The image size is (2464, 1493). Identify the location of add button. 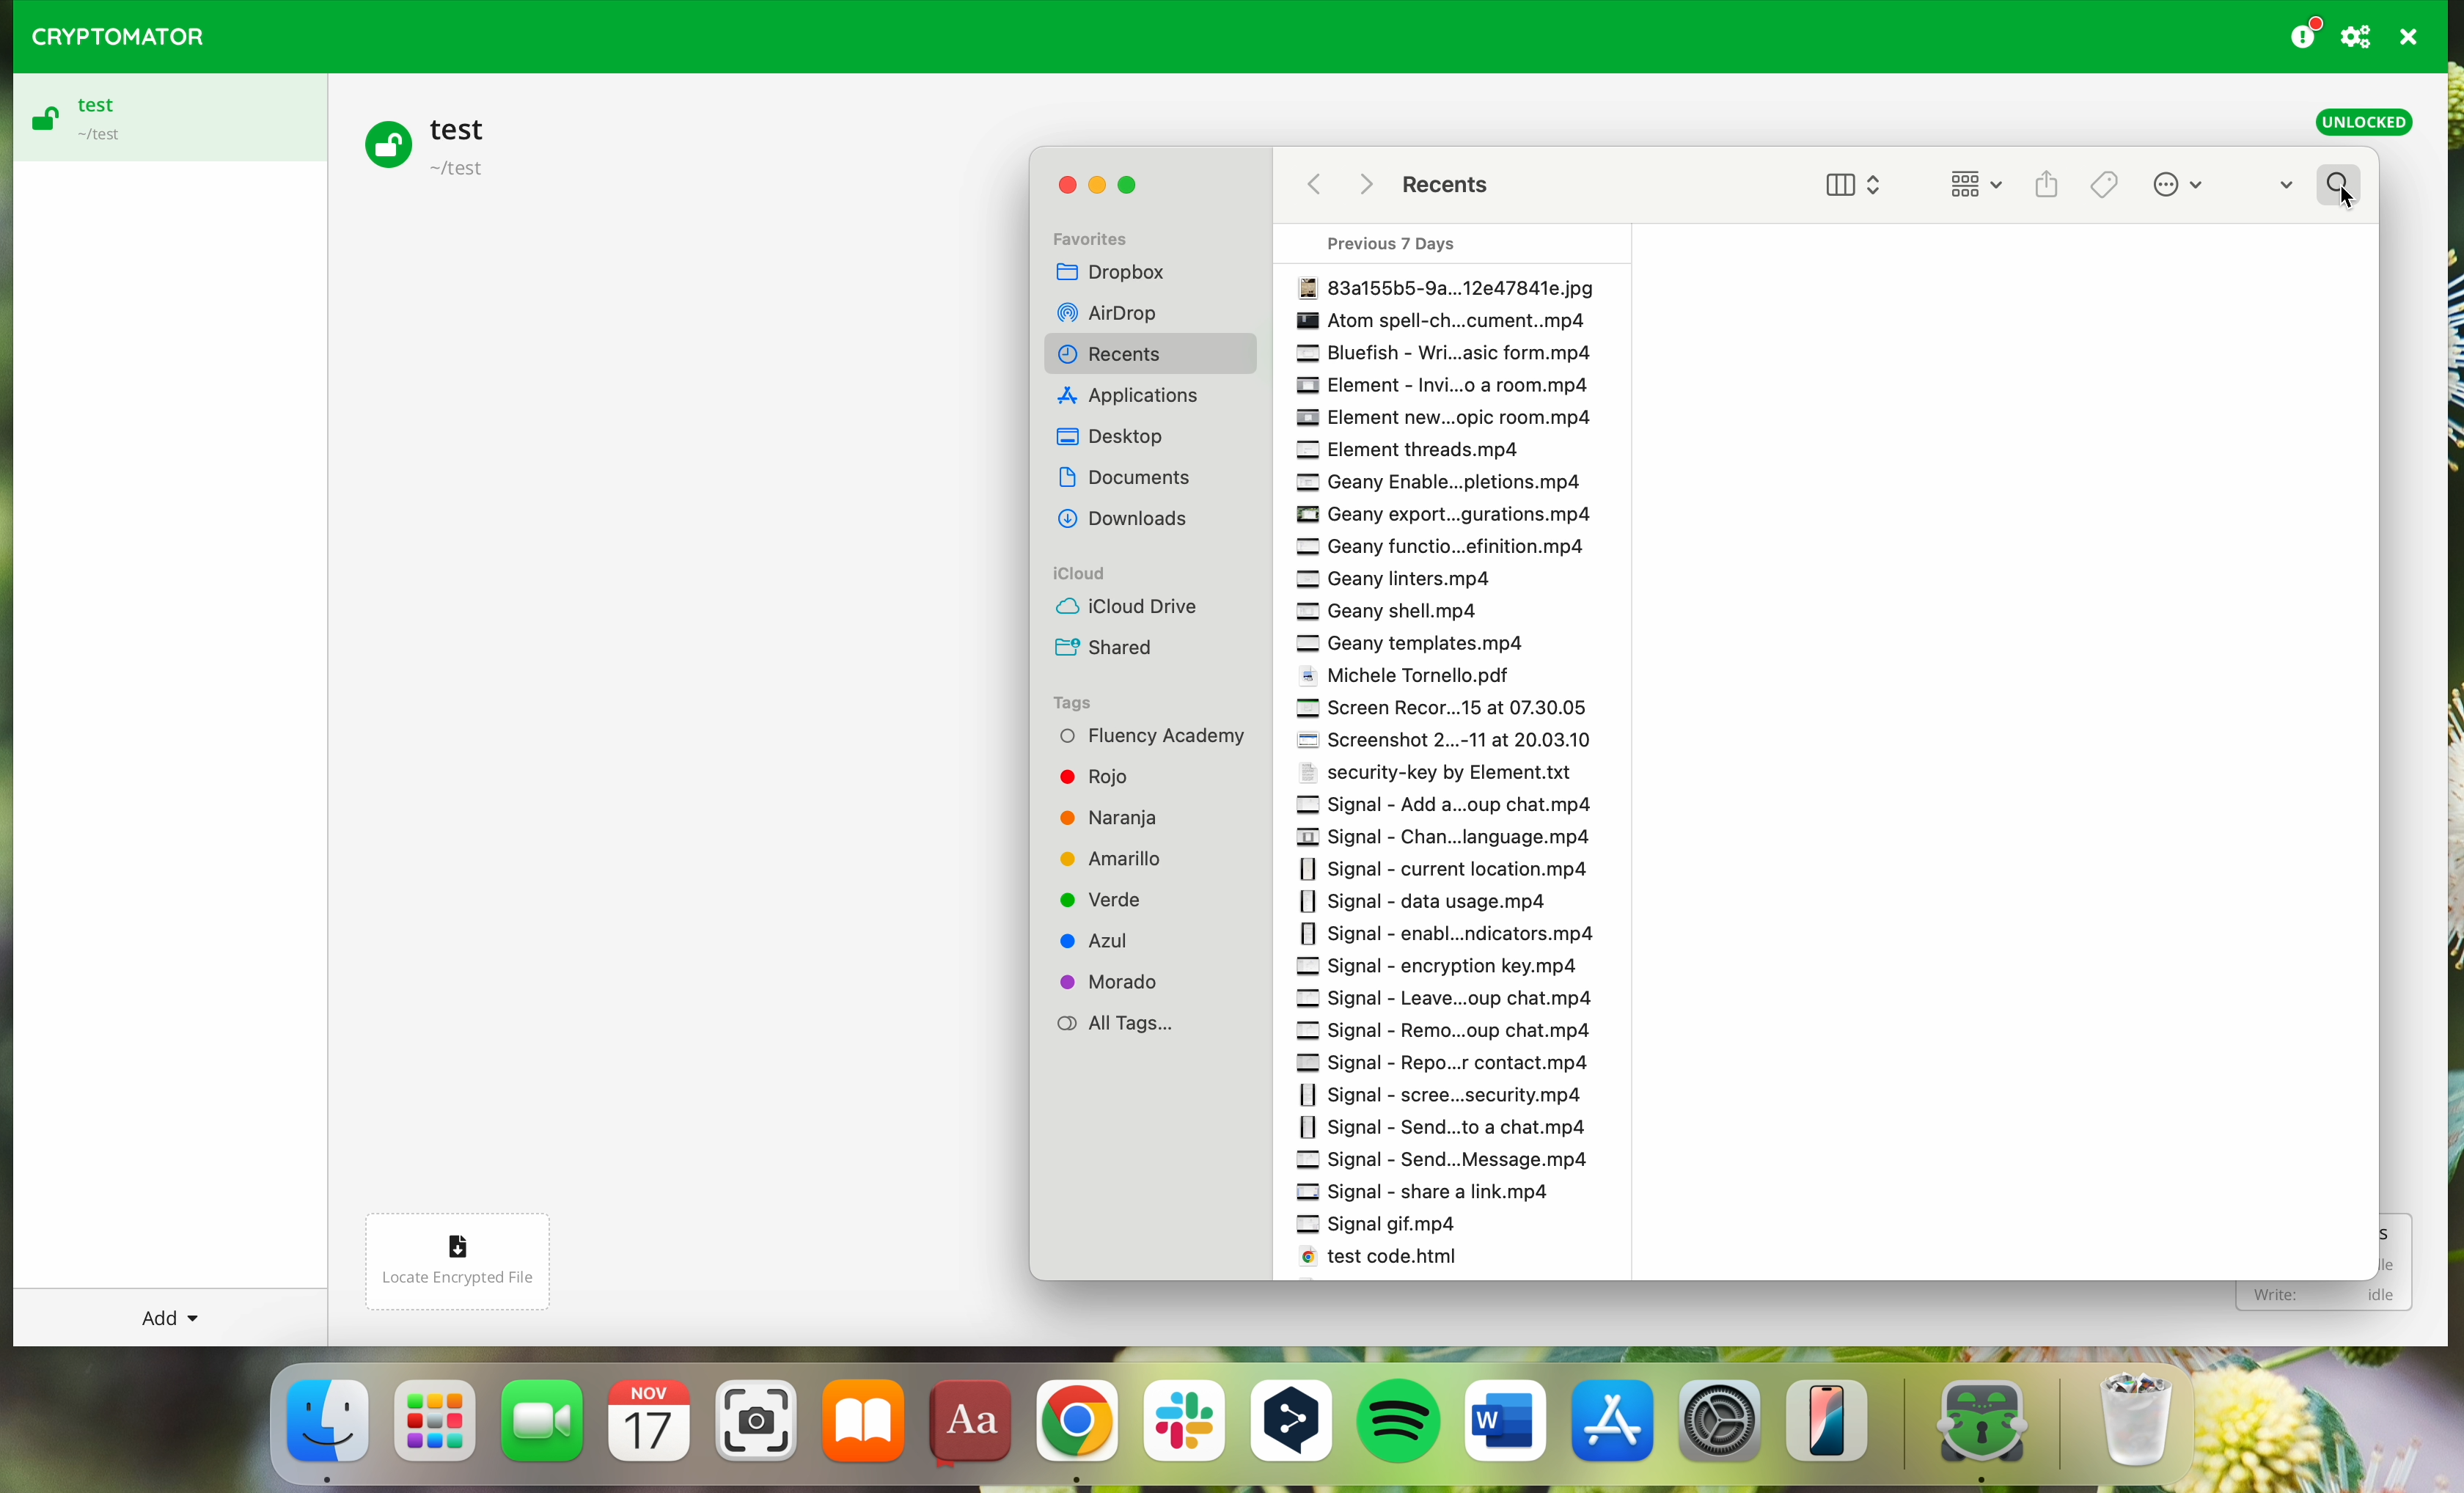
(166, 1317).